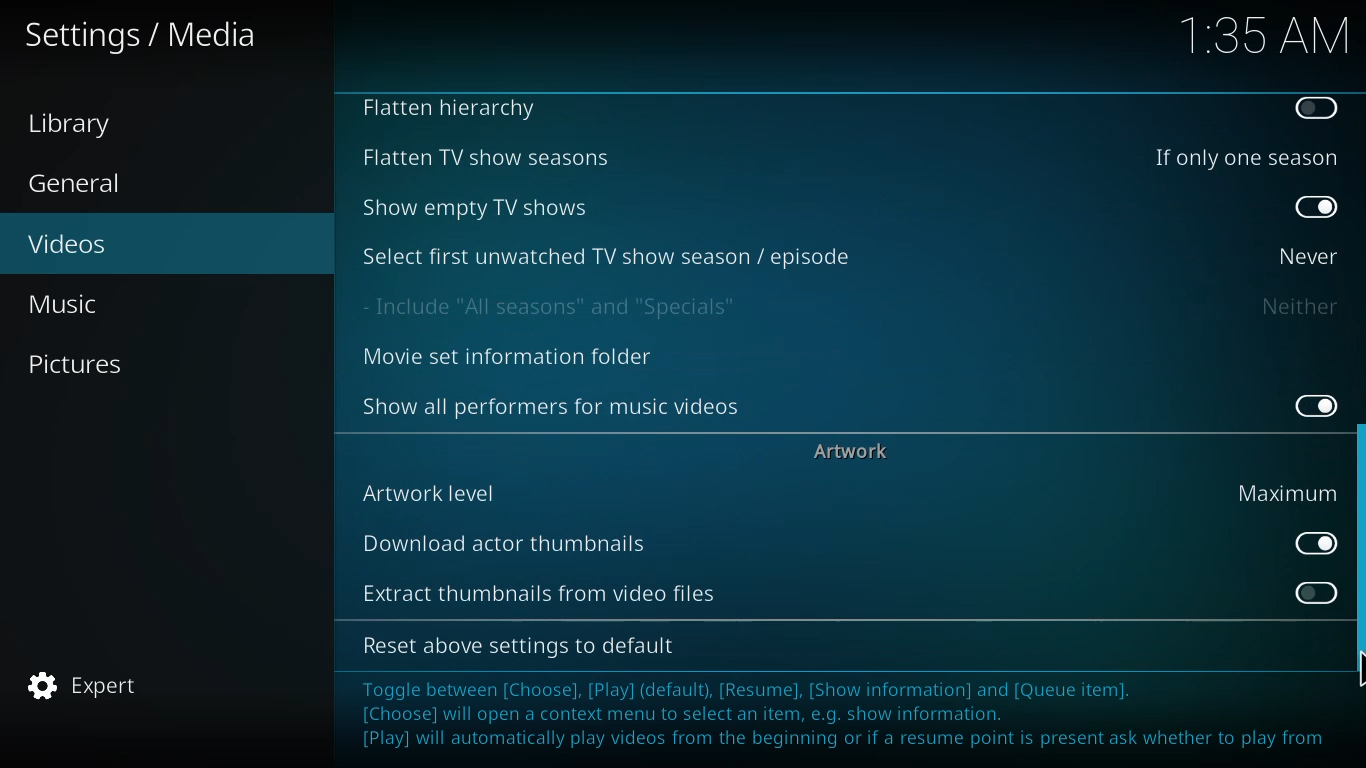 The height and width of the screenshot is (768, 1366). What do you see at coordinates (1298, 306) in the screenshot?
I see `neither` at bounding box center [1298, 306].